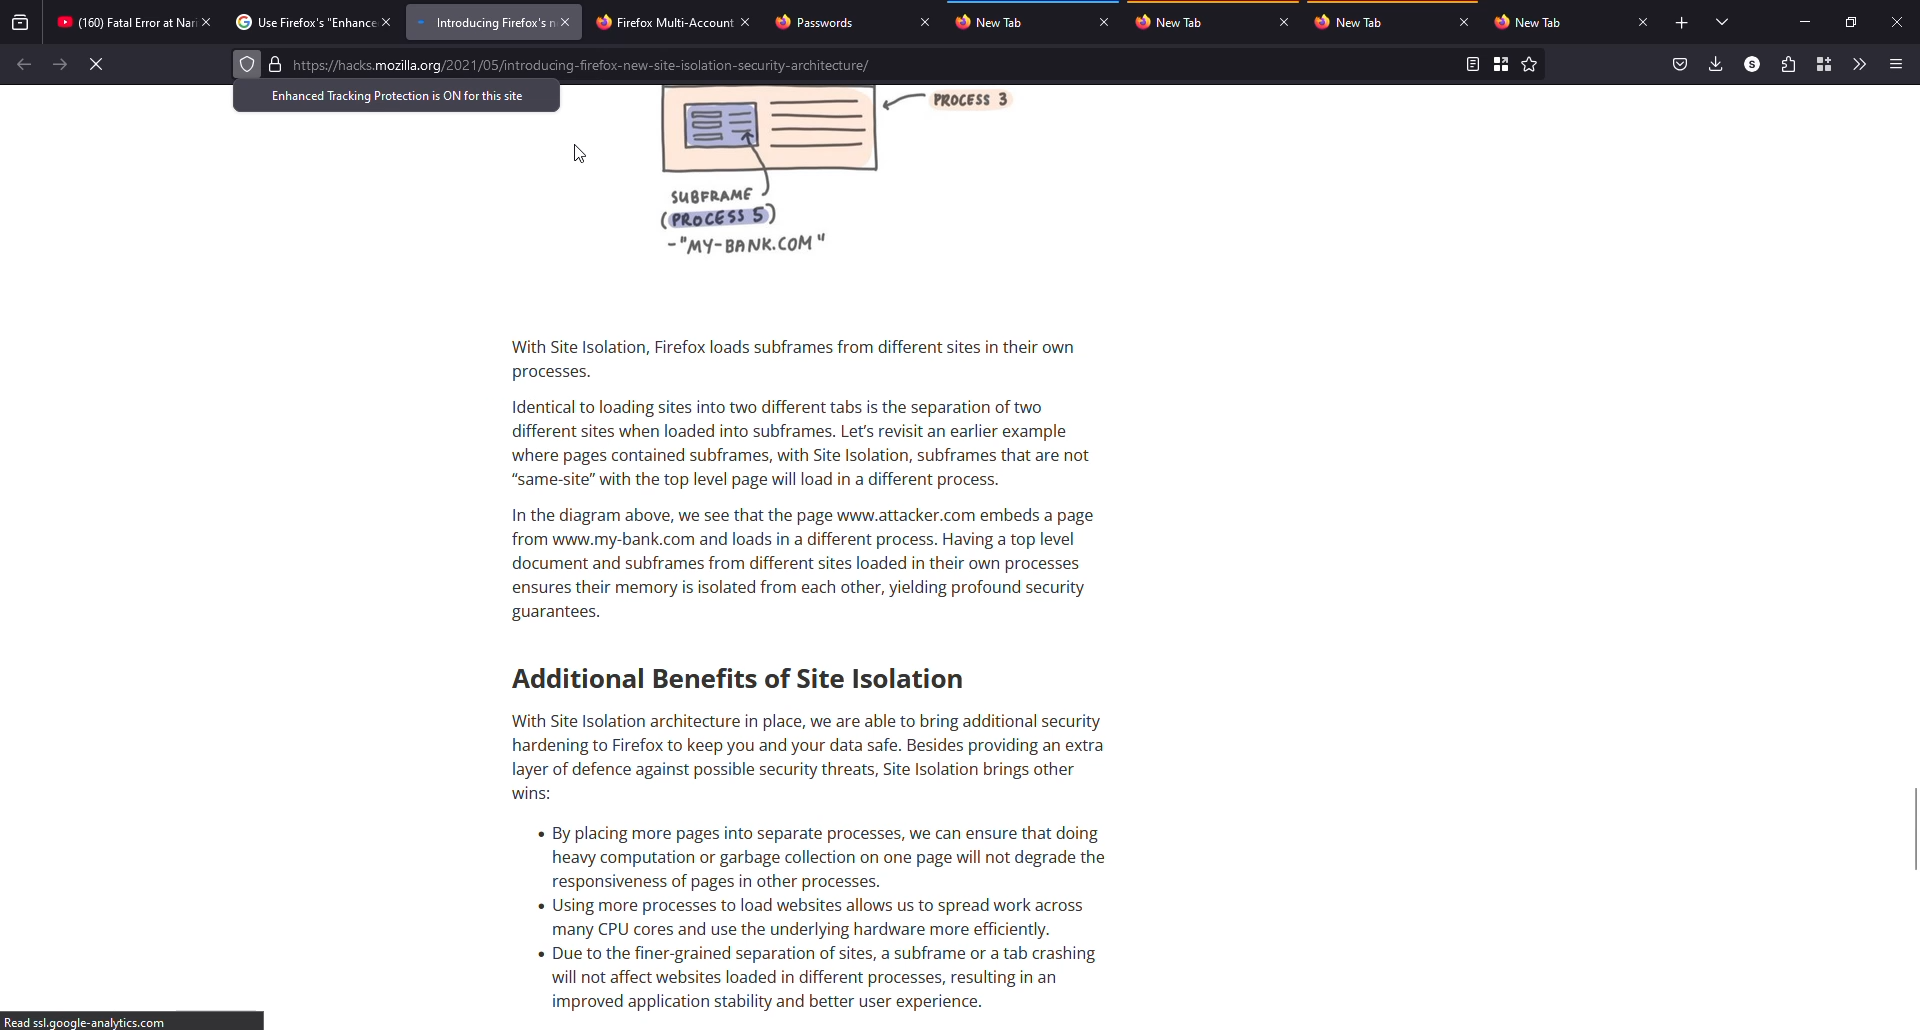 The width and height of the screenshot is (1920, 1030). I want to click on forward, so click(60, 63).